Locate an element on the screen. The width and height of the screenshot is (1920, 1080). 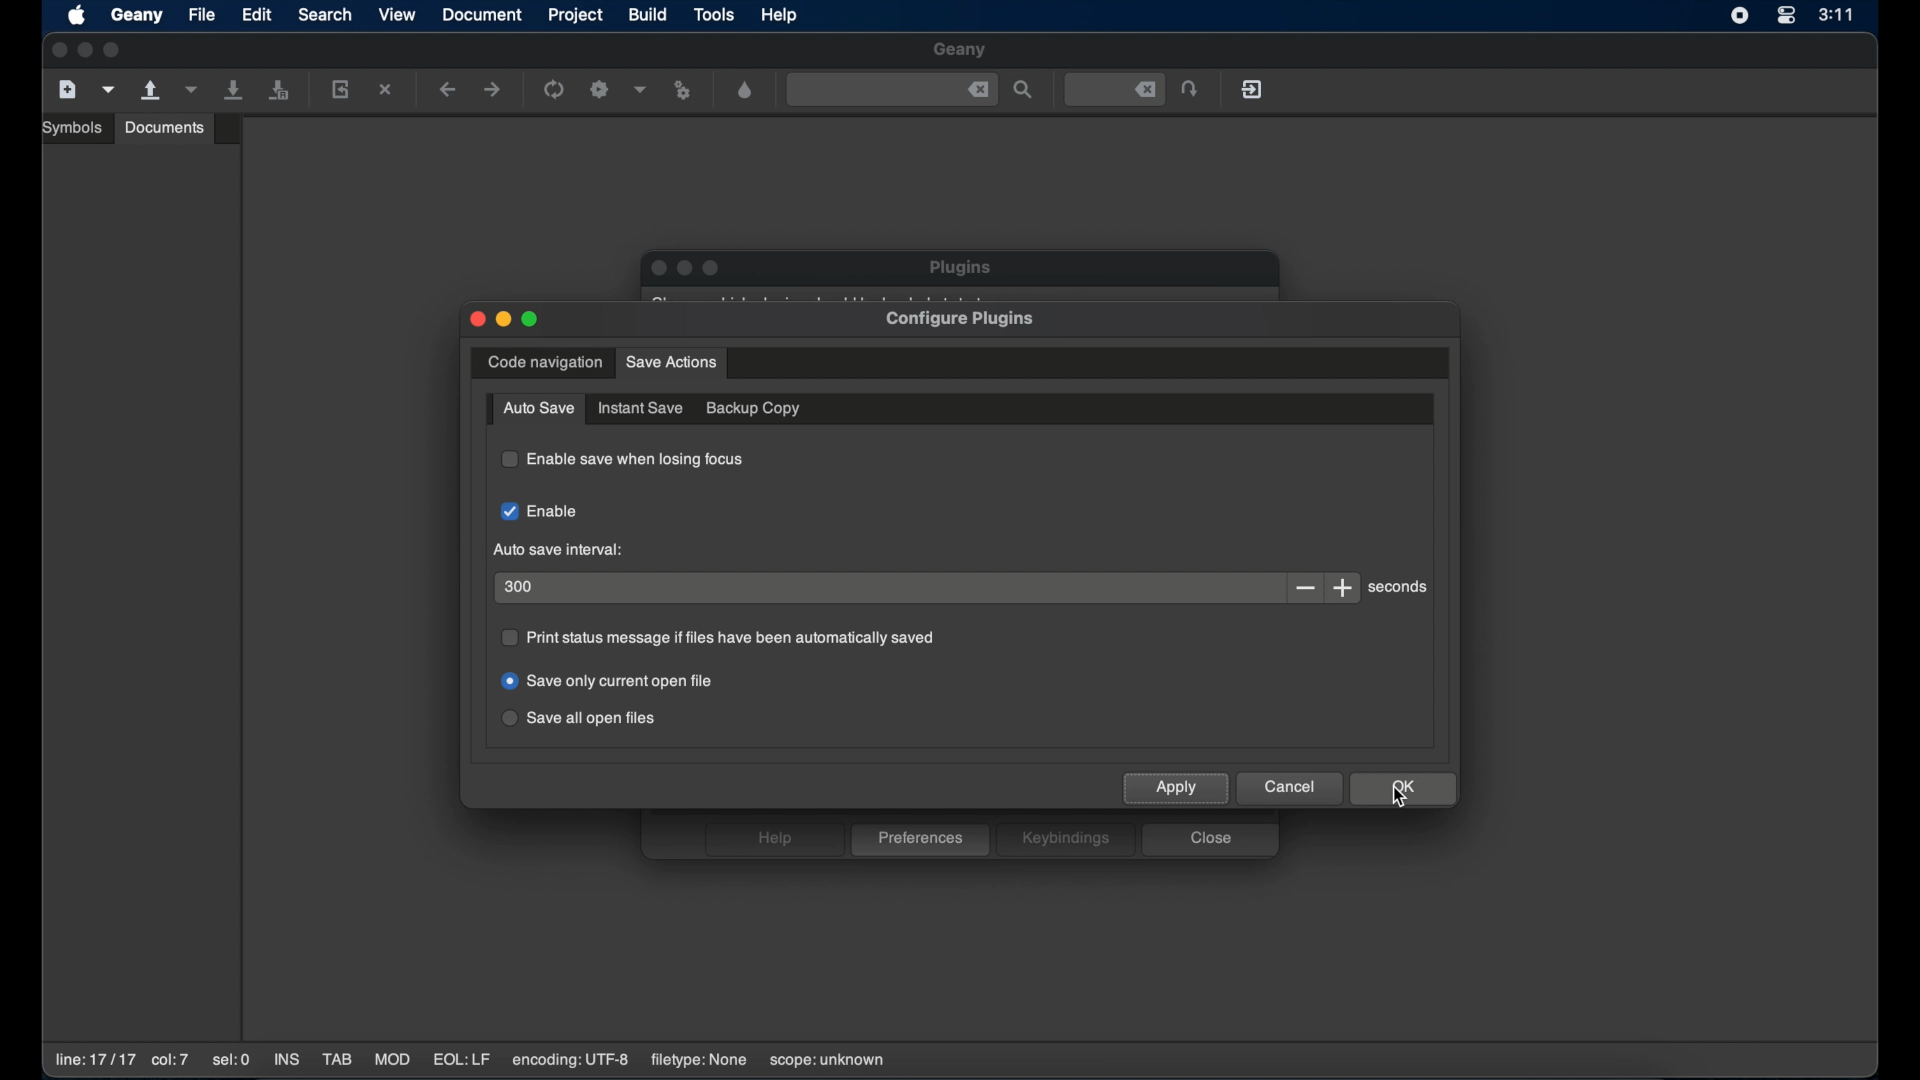
jump to the entered file is located at coordinates (1115, 90).